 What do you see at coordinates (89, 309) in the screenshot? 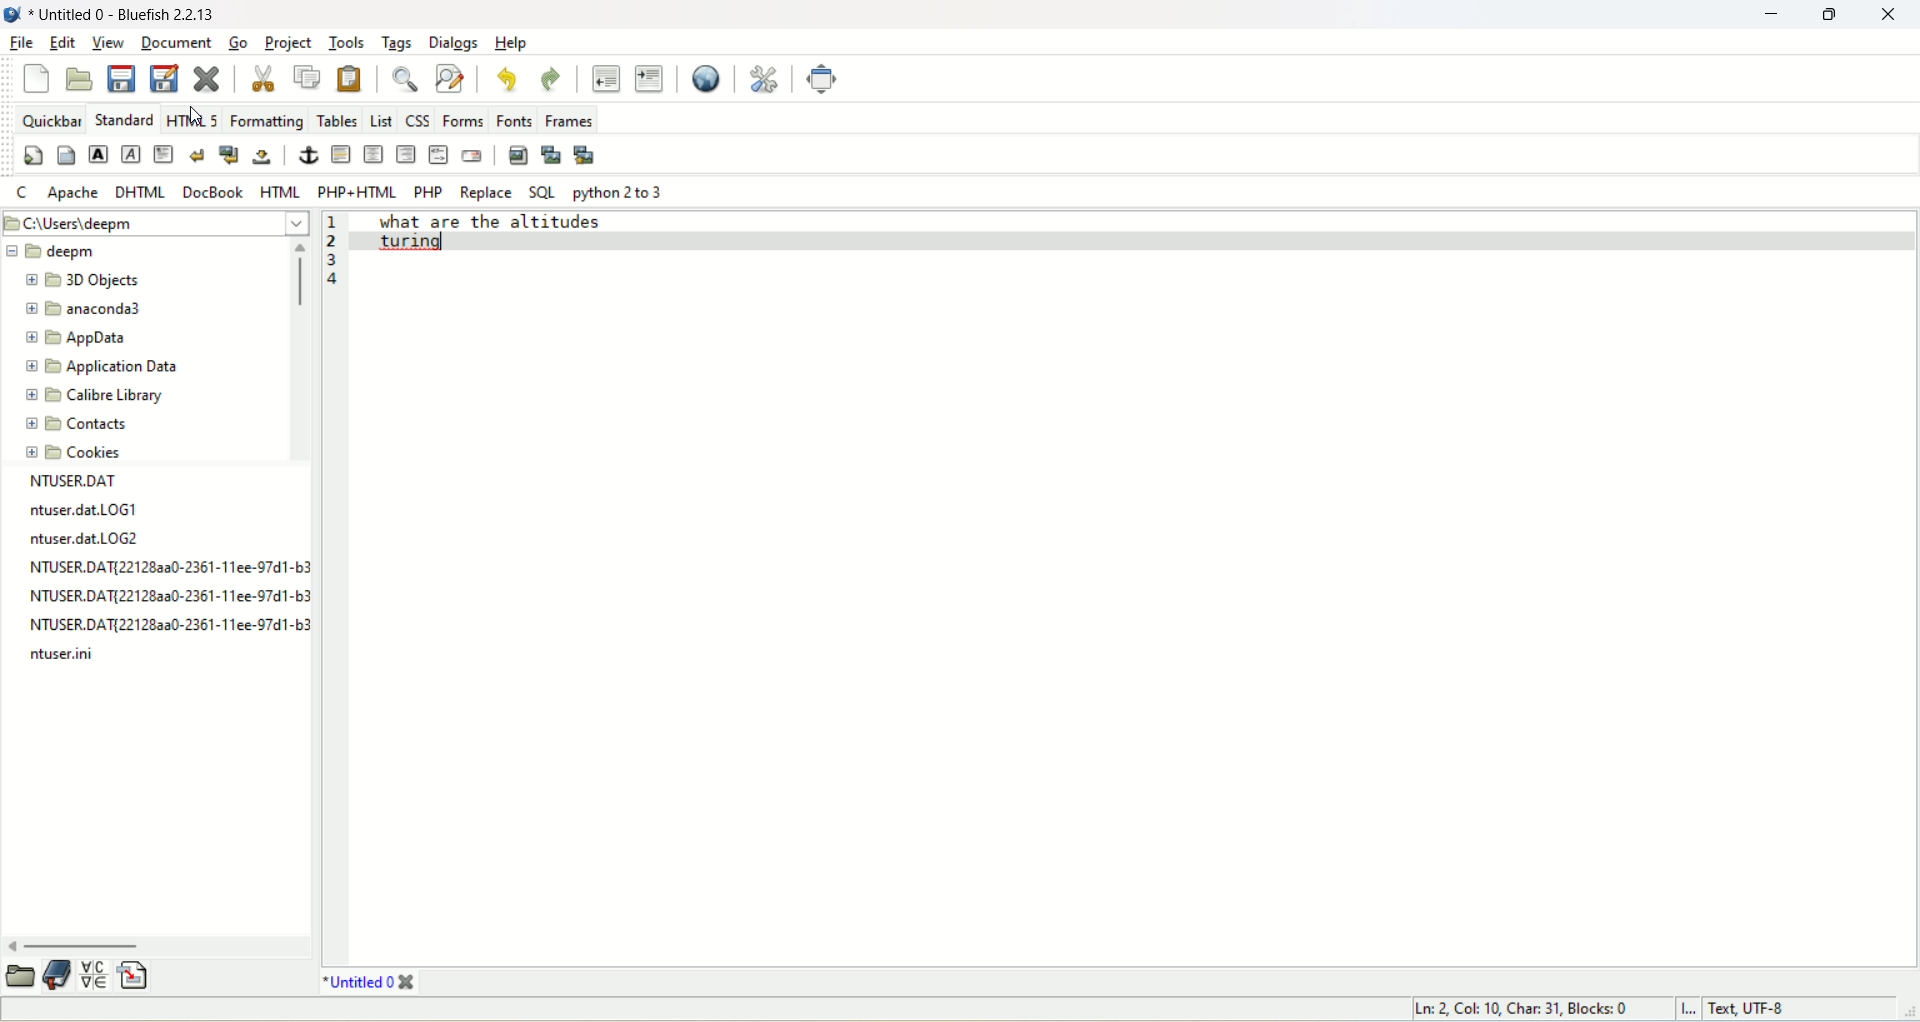
I see `anaconda` at bounding box center [89, 309].